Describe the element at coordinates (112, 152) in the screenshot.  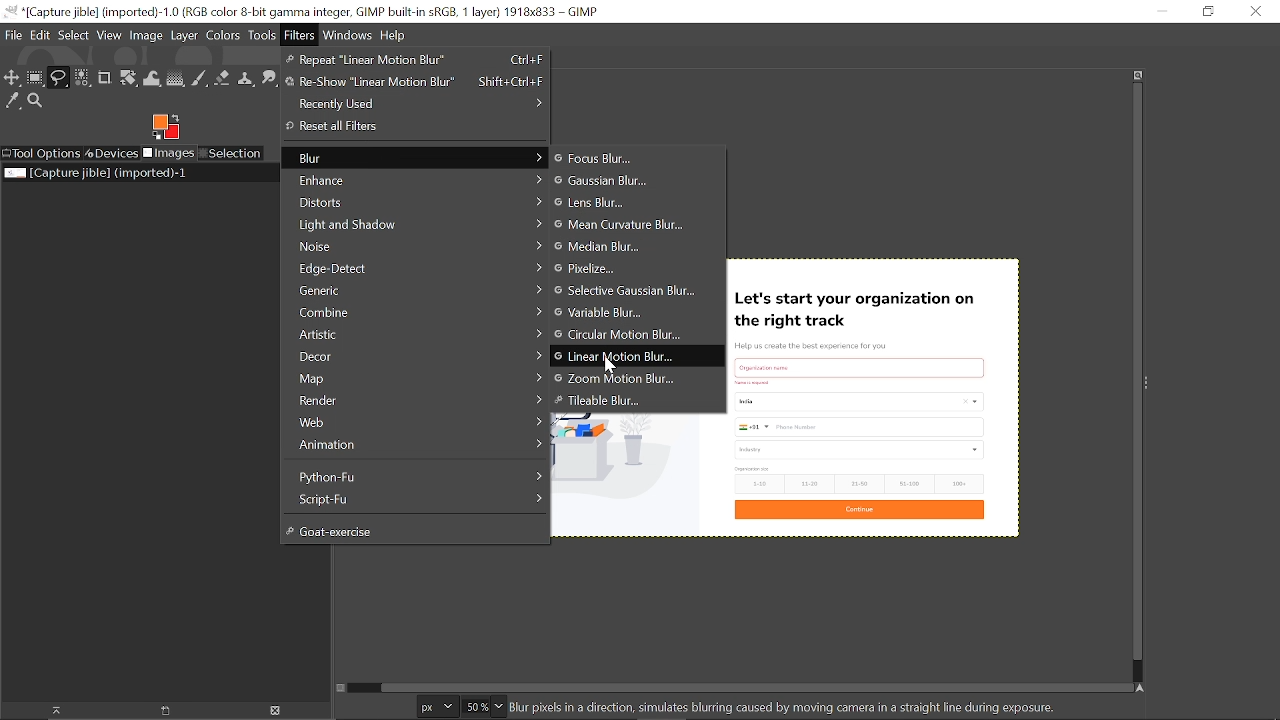
I see `Devices` at that location.